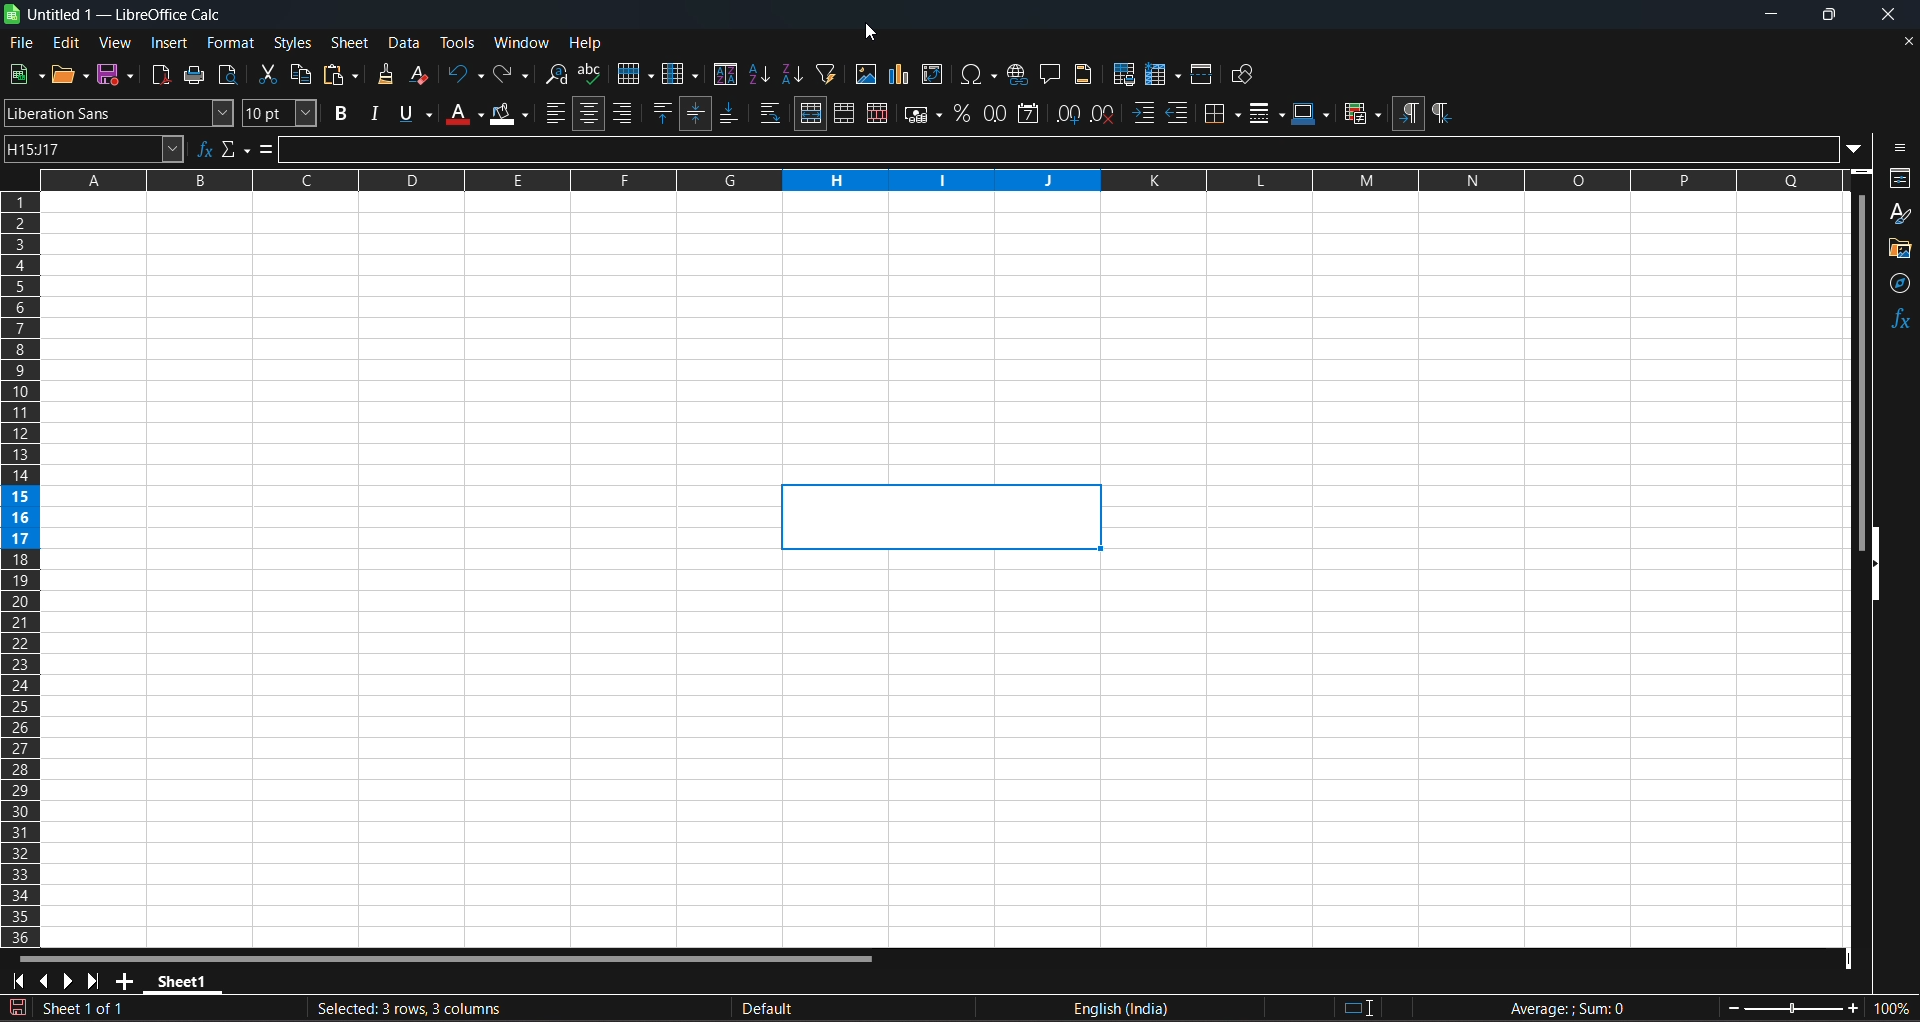 The image size is (1920, 1022). What do you see at coordinates (592, 74) in the screenshot?
I see `spelling` at bounding box center [592, 74].